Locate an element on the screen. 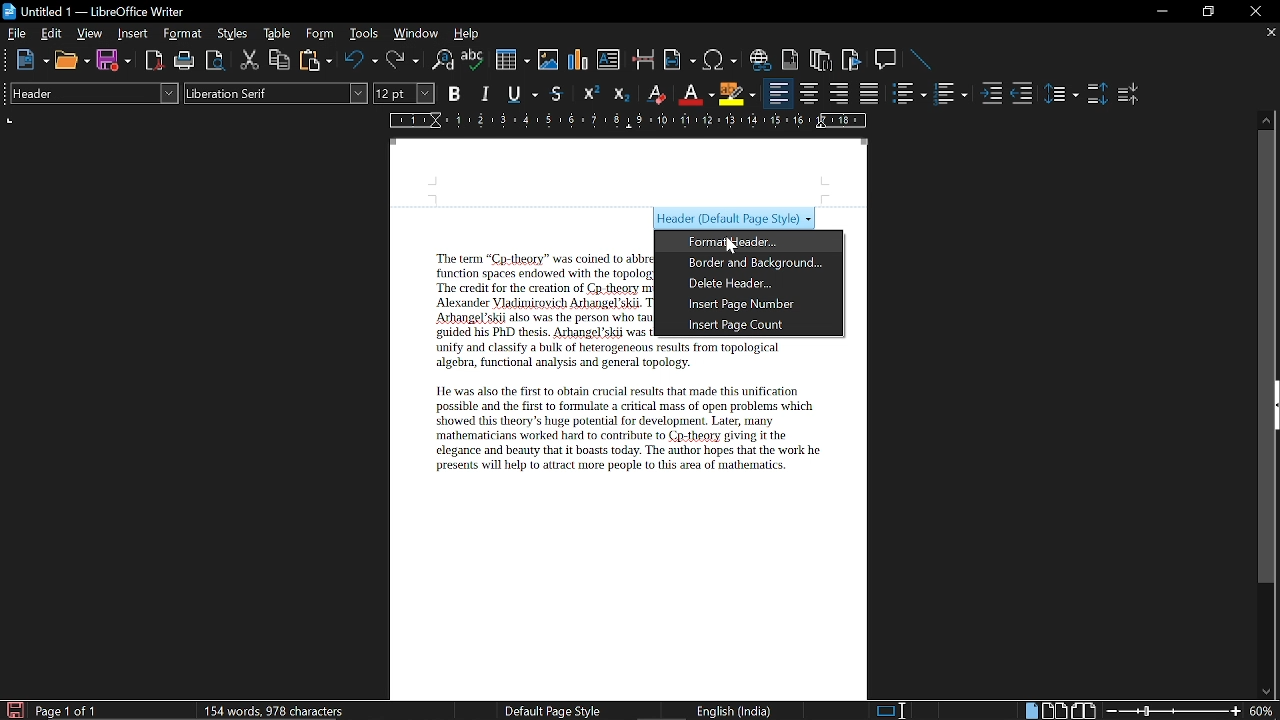 Image resolution: width=1280 pixels, height=720 pixels. Erase is located at coordinates (655, 94).